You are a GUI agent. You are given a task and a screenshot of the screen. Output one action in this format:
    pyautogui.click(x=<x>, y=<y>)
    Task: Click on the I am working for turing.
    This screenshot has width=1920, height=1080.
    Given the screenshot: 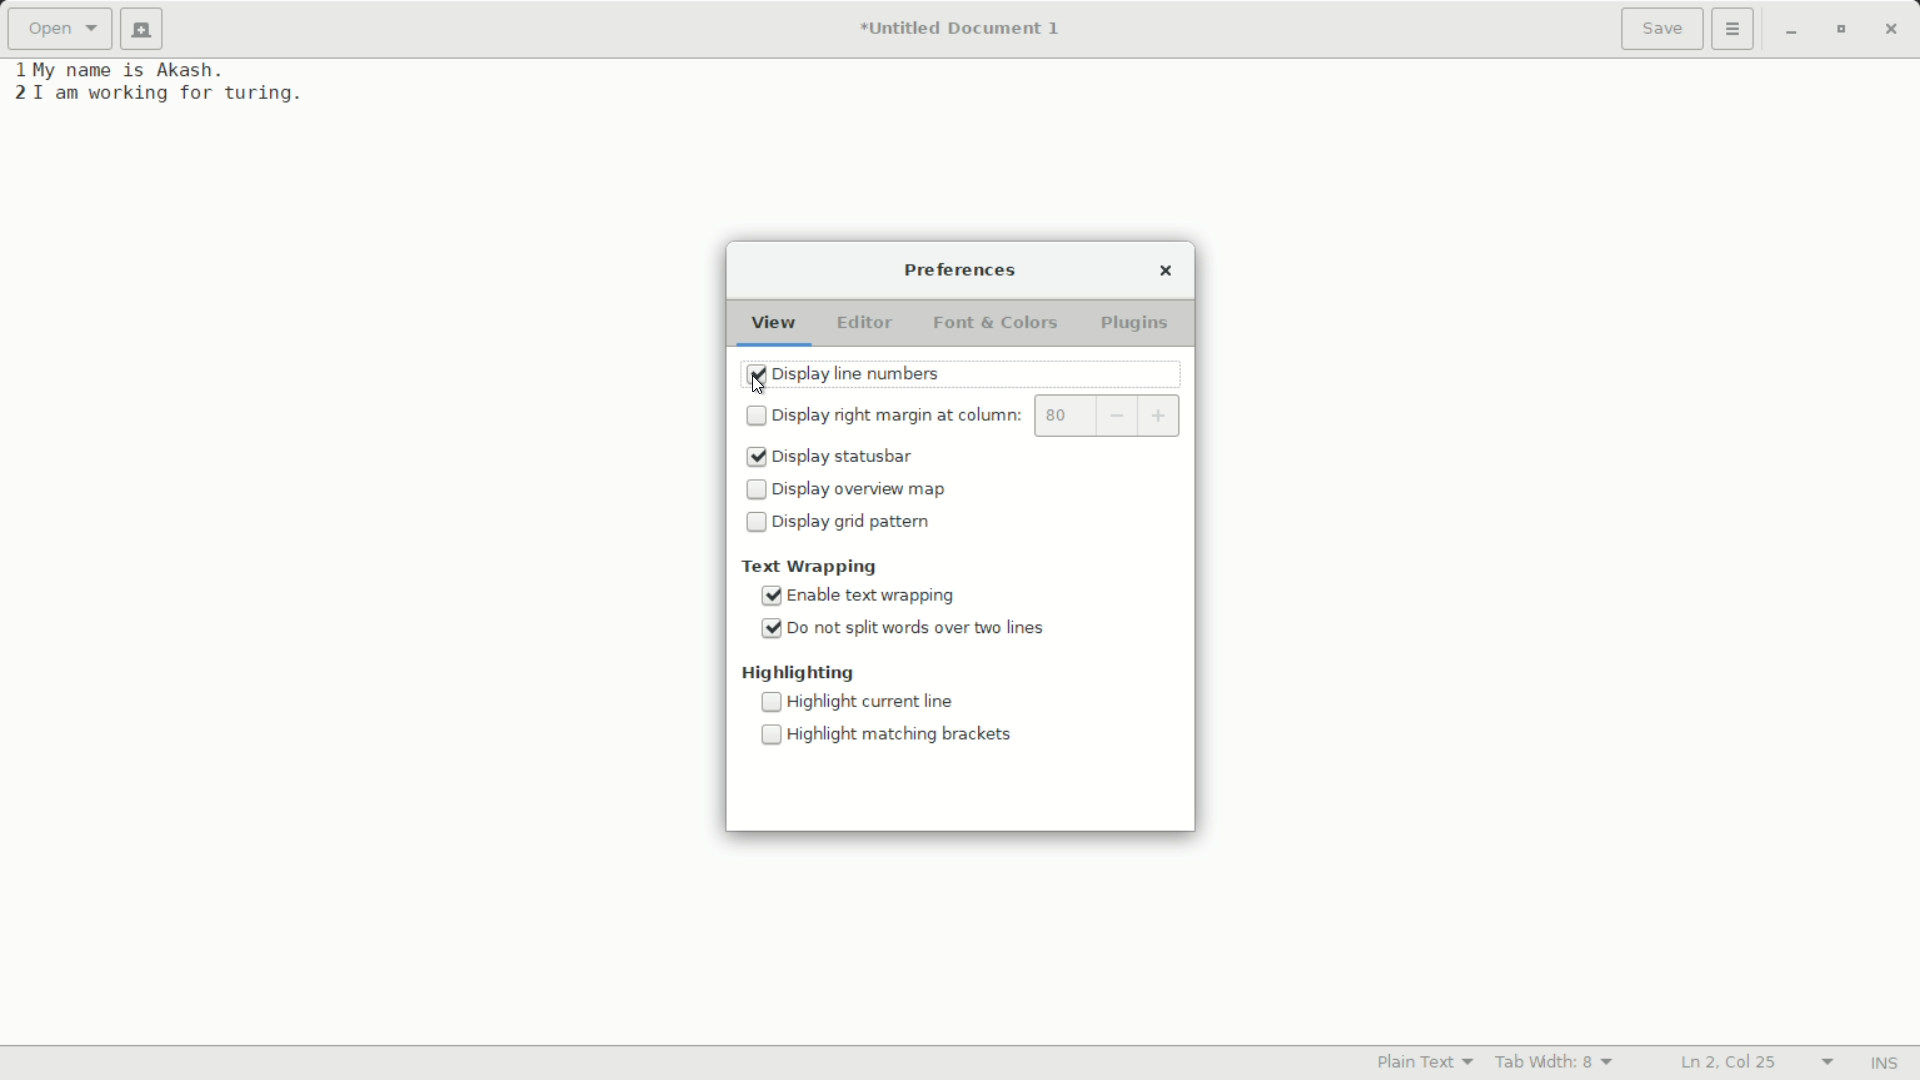 What is the action you would take?
    pyautogui.click(x=170, y=95)
    